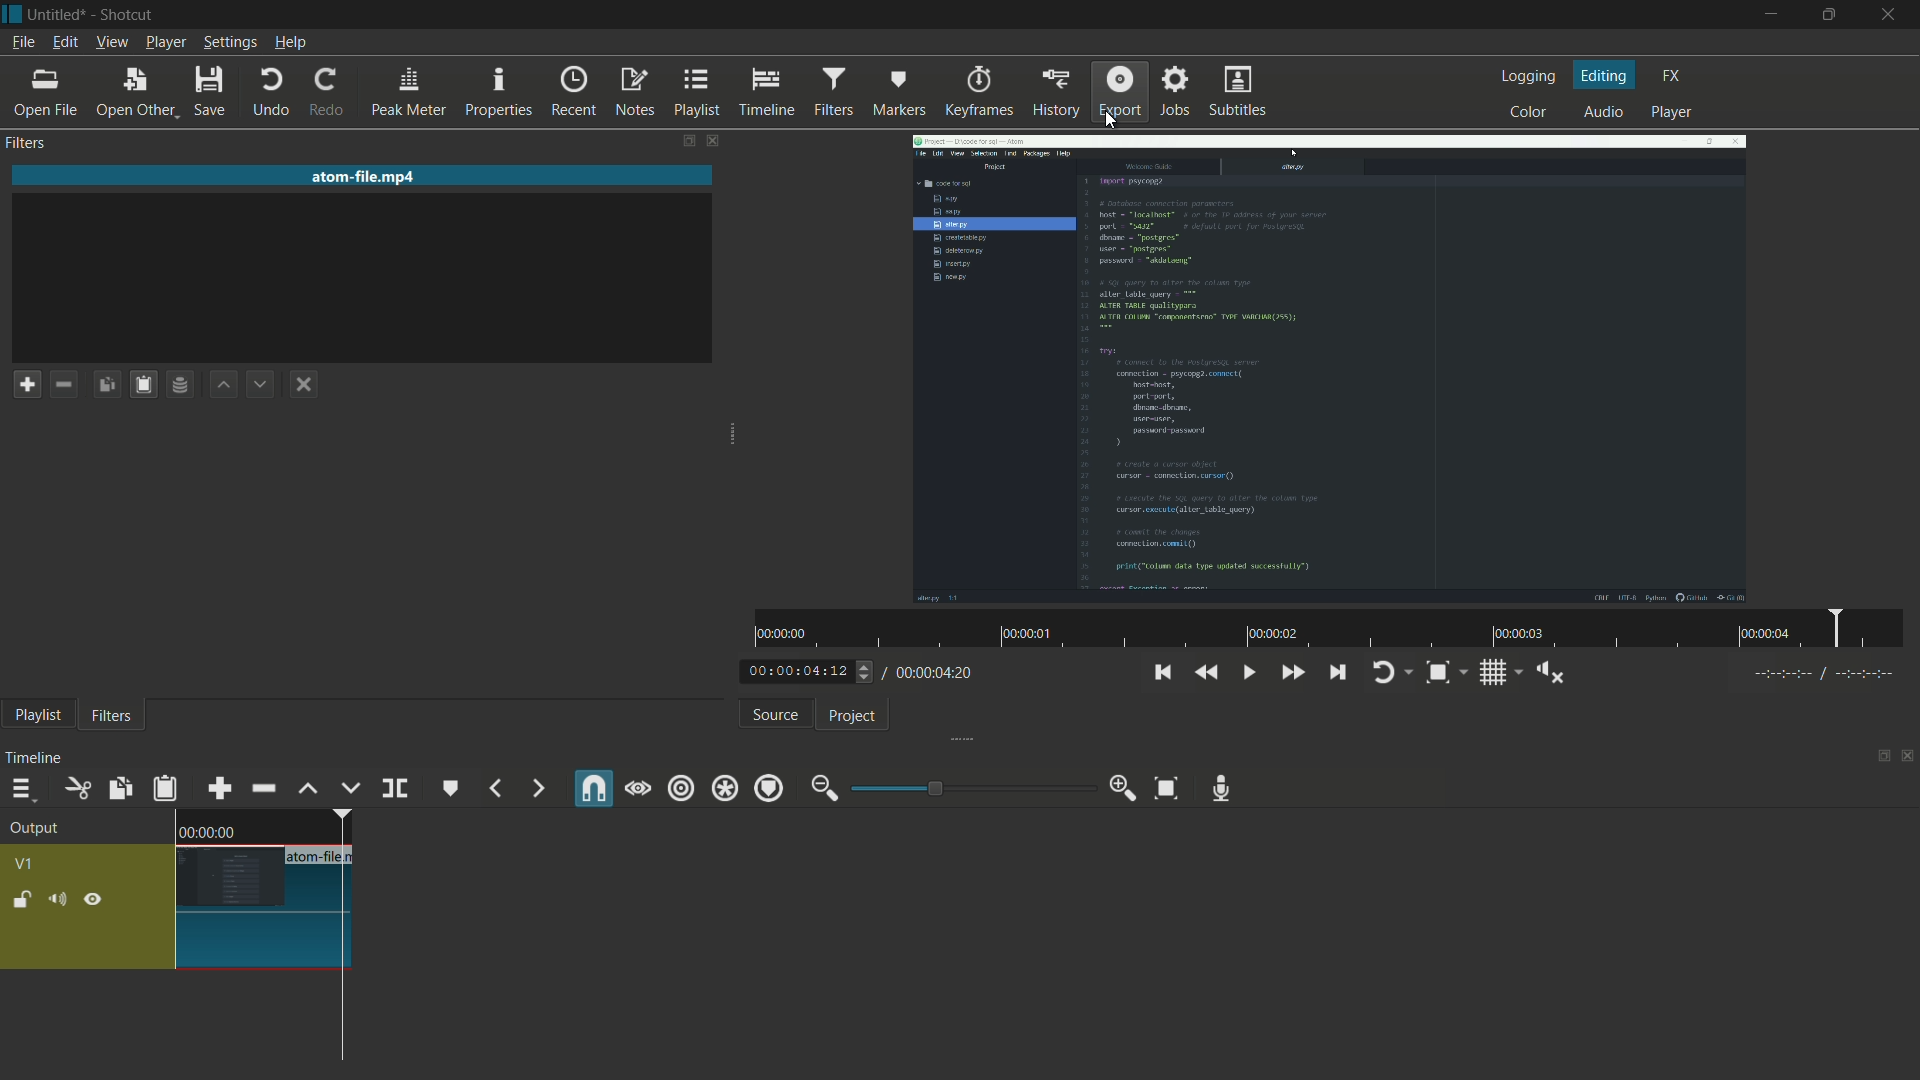  I want to click on edit menu, so click(64, 41).